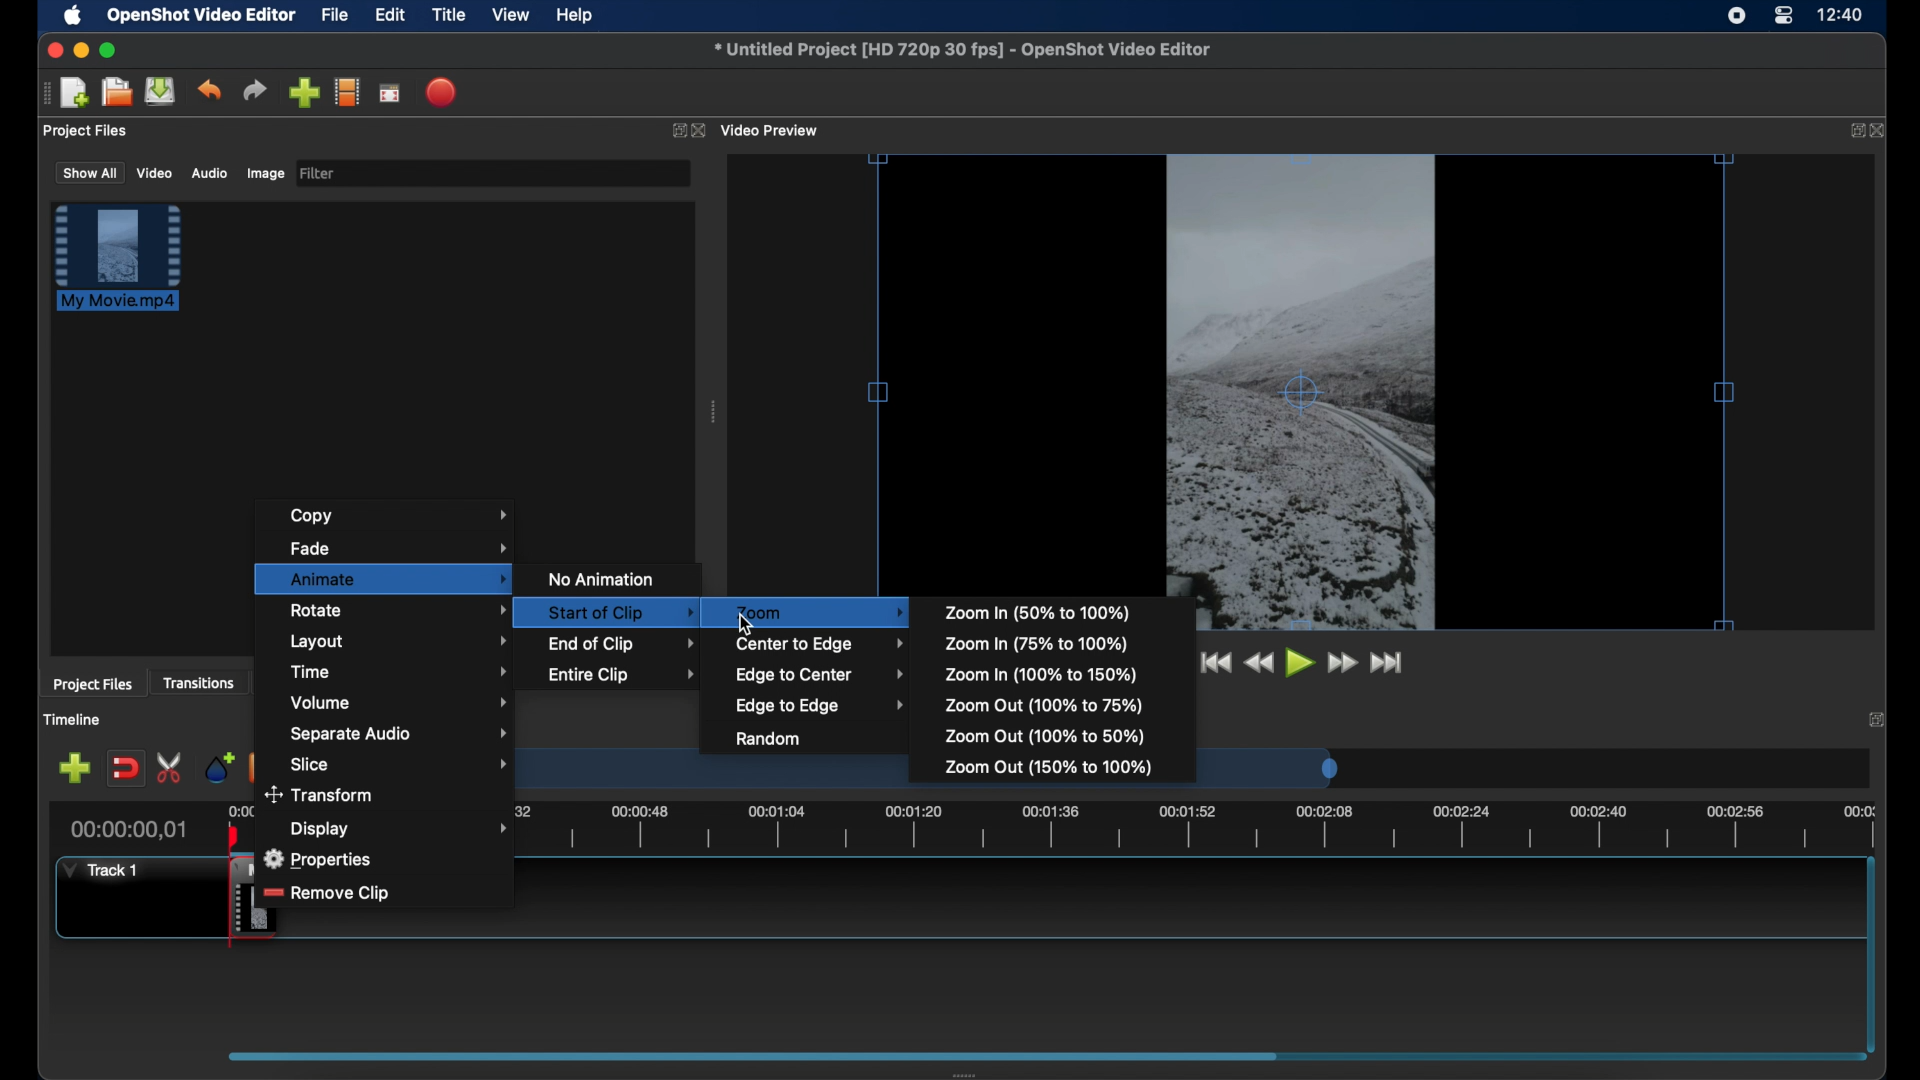 This screenshot has width=1920, height=1080. I want to click on timeline scale, so click(713, 778).